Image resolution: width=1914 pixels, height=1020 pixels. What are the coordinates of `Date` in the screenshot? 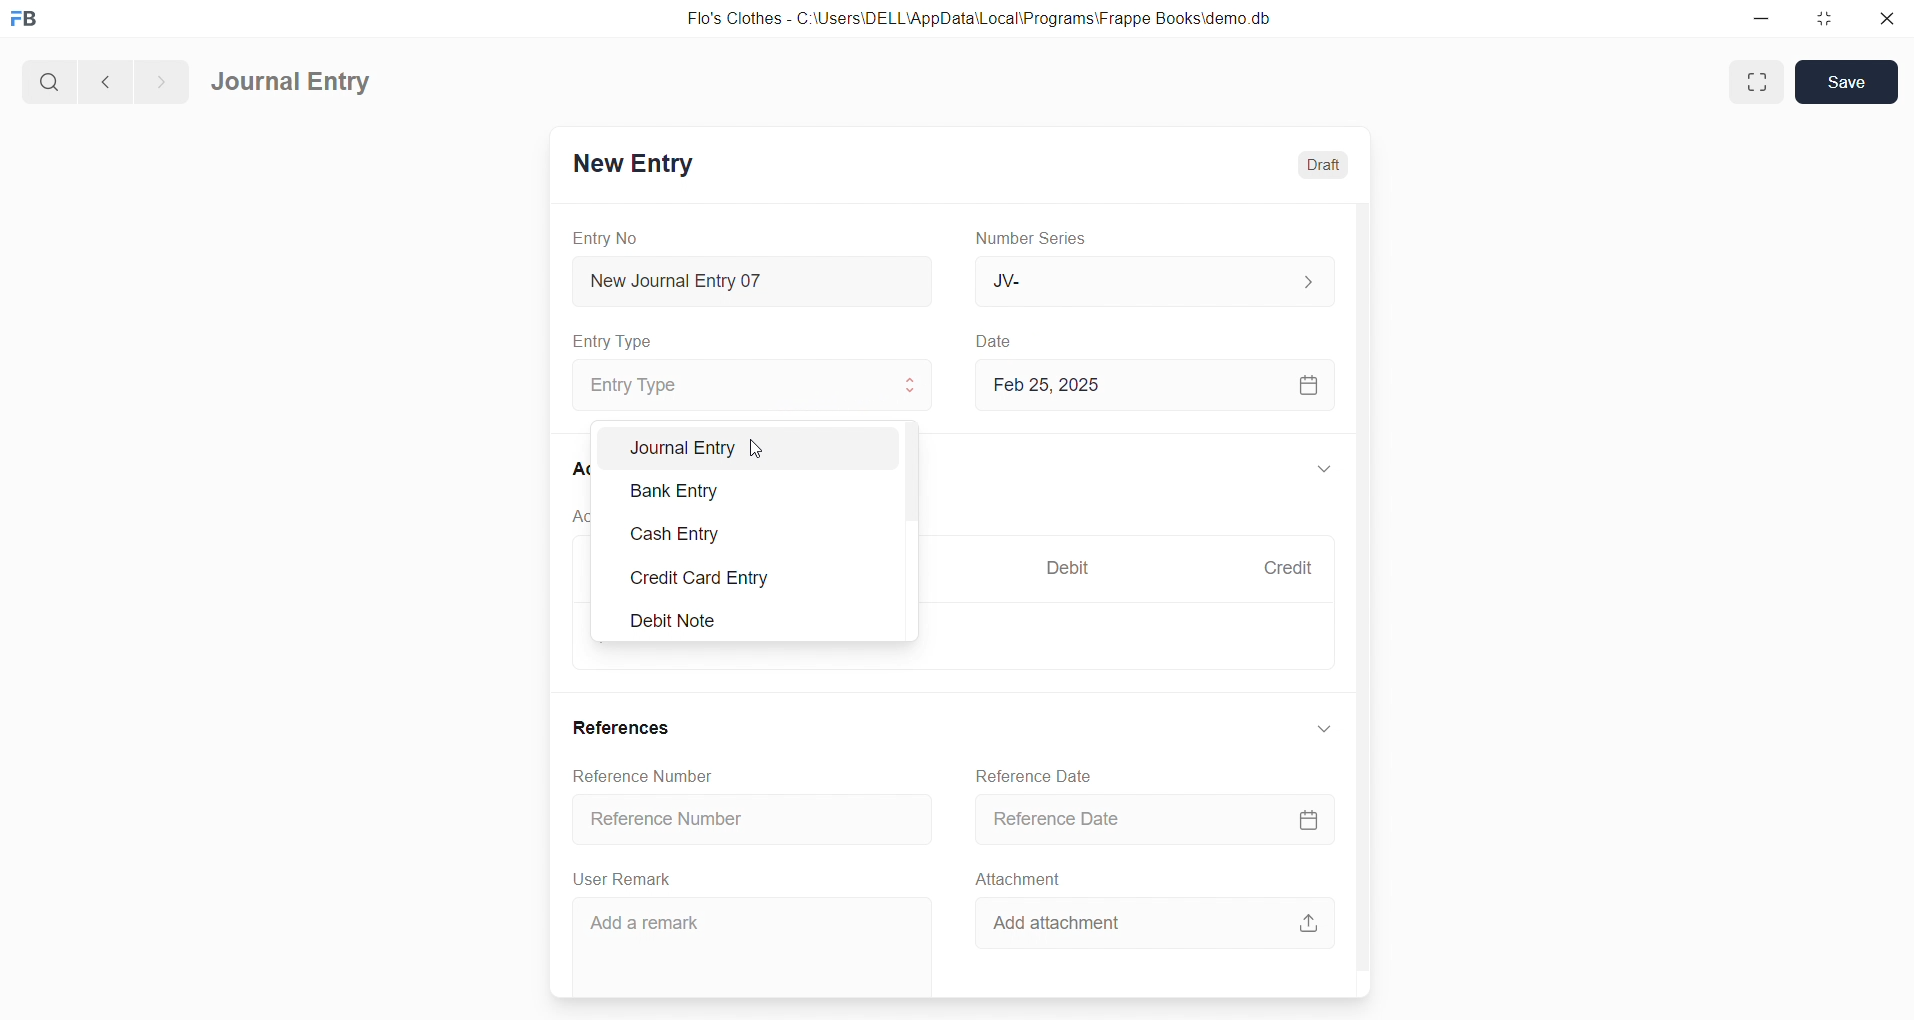 It's located at (994, 341).